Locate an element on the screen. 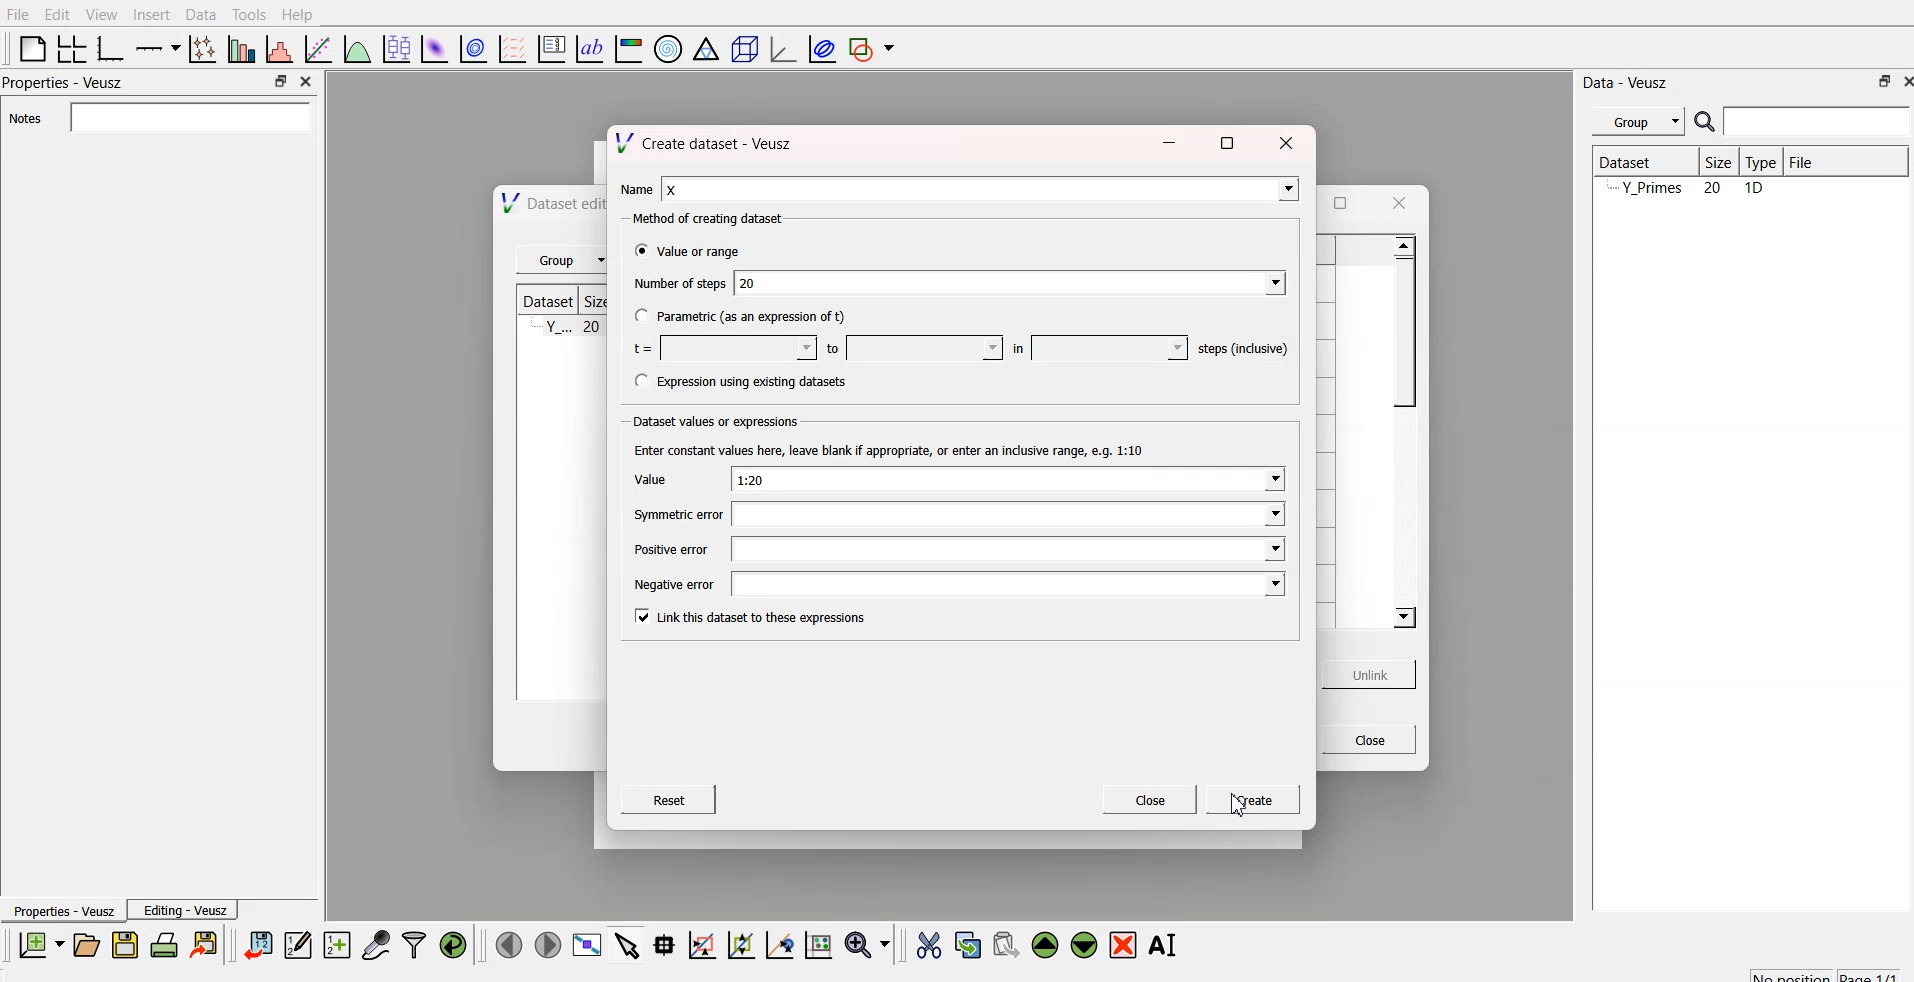 This screenshot has height=982, width=1914. select items from graph is located at coordinates (629, 944).